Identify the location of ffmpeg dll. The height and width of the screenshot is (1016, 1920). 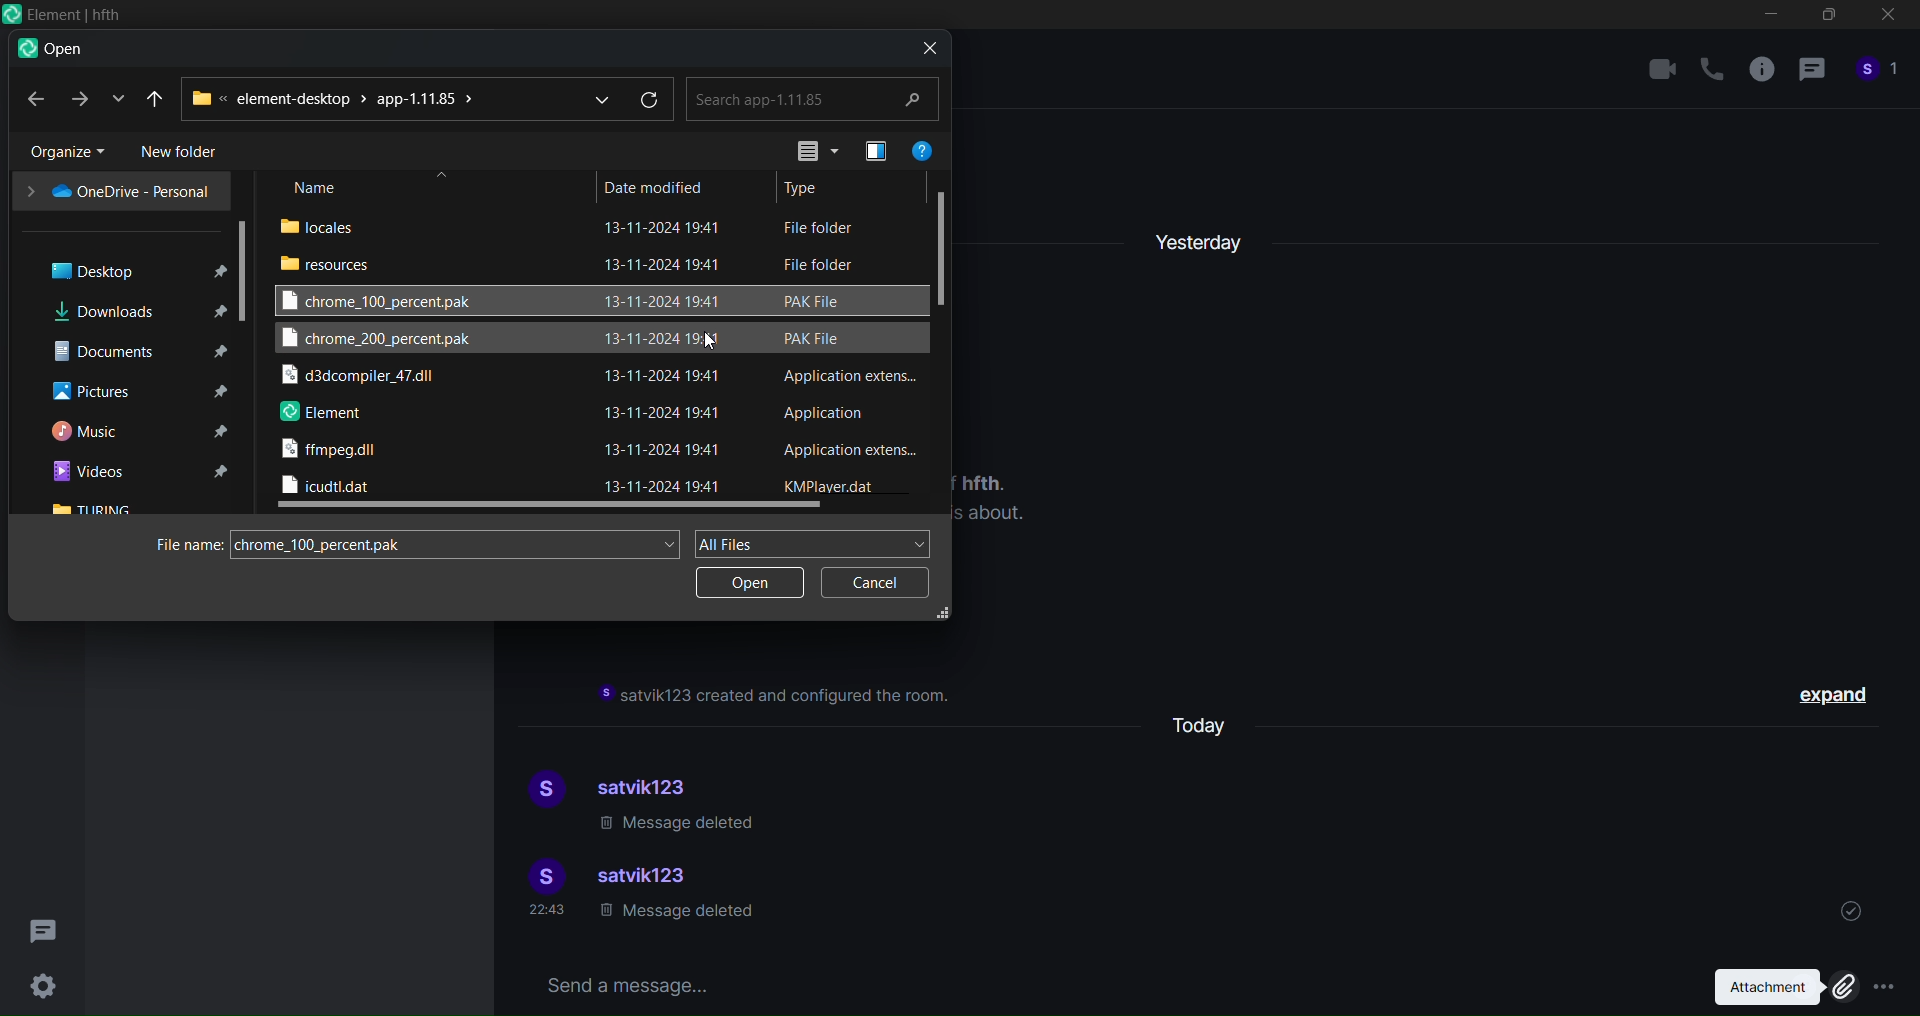
(333, 453).